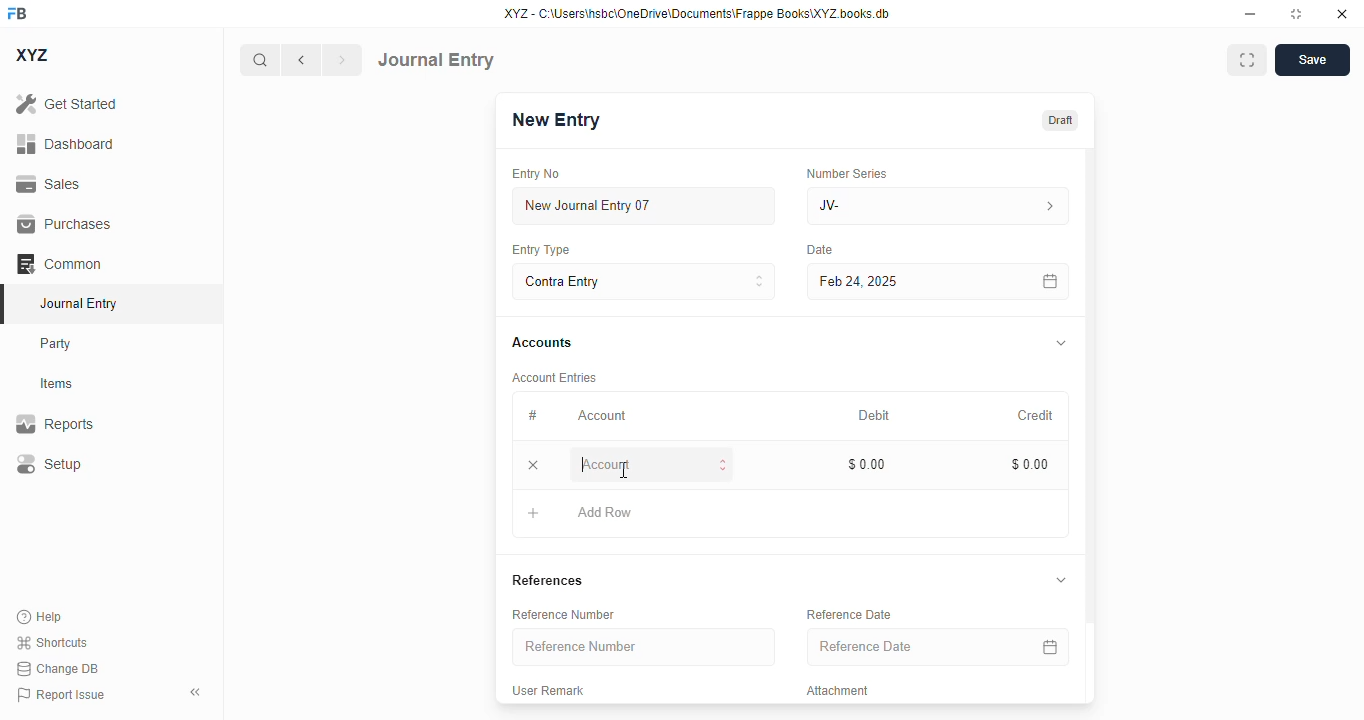 The height and width of the screenshot is (720, 1364). I want to click on new entry, so click(557, 119).